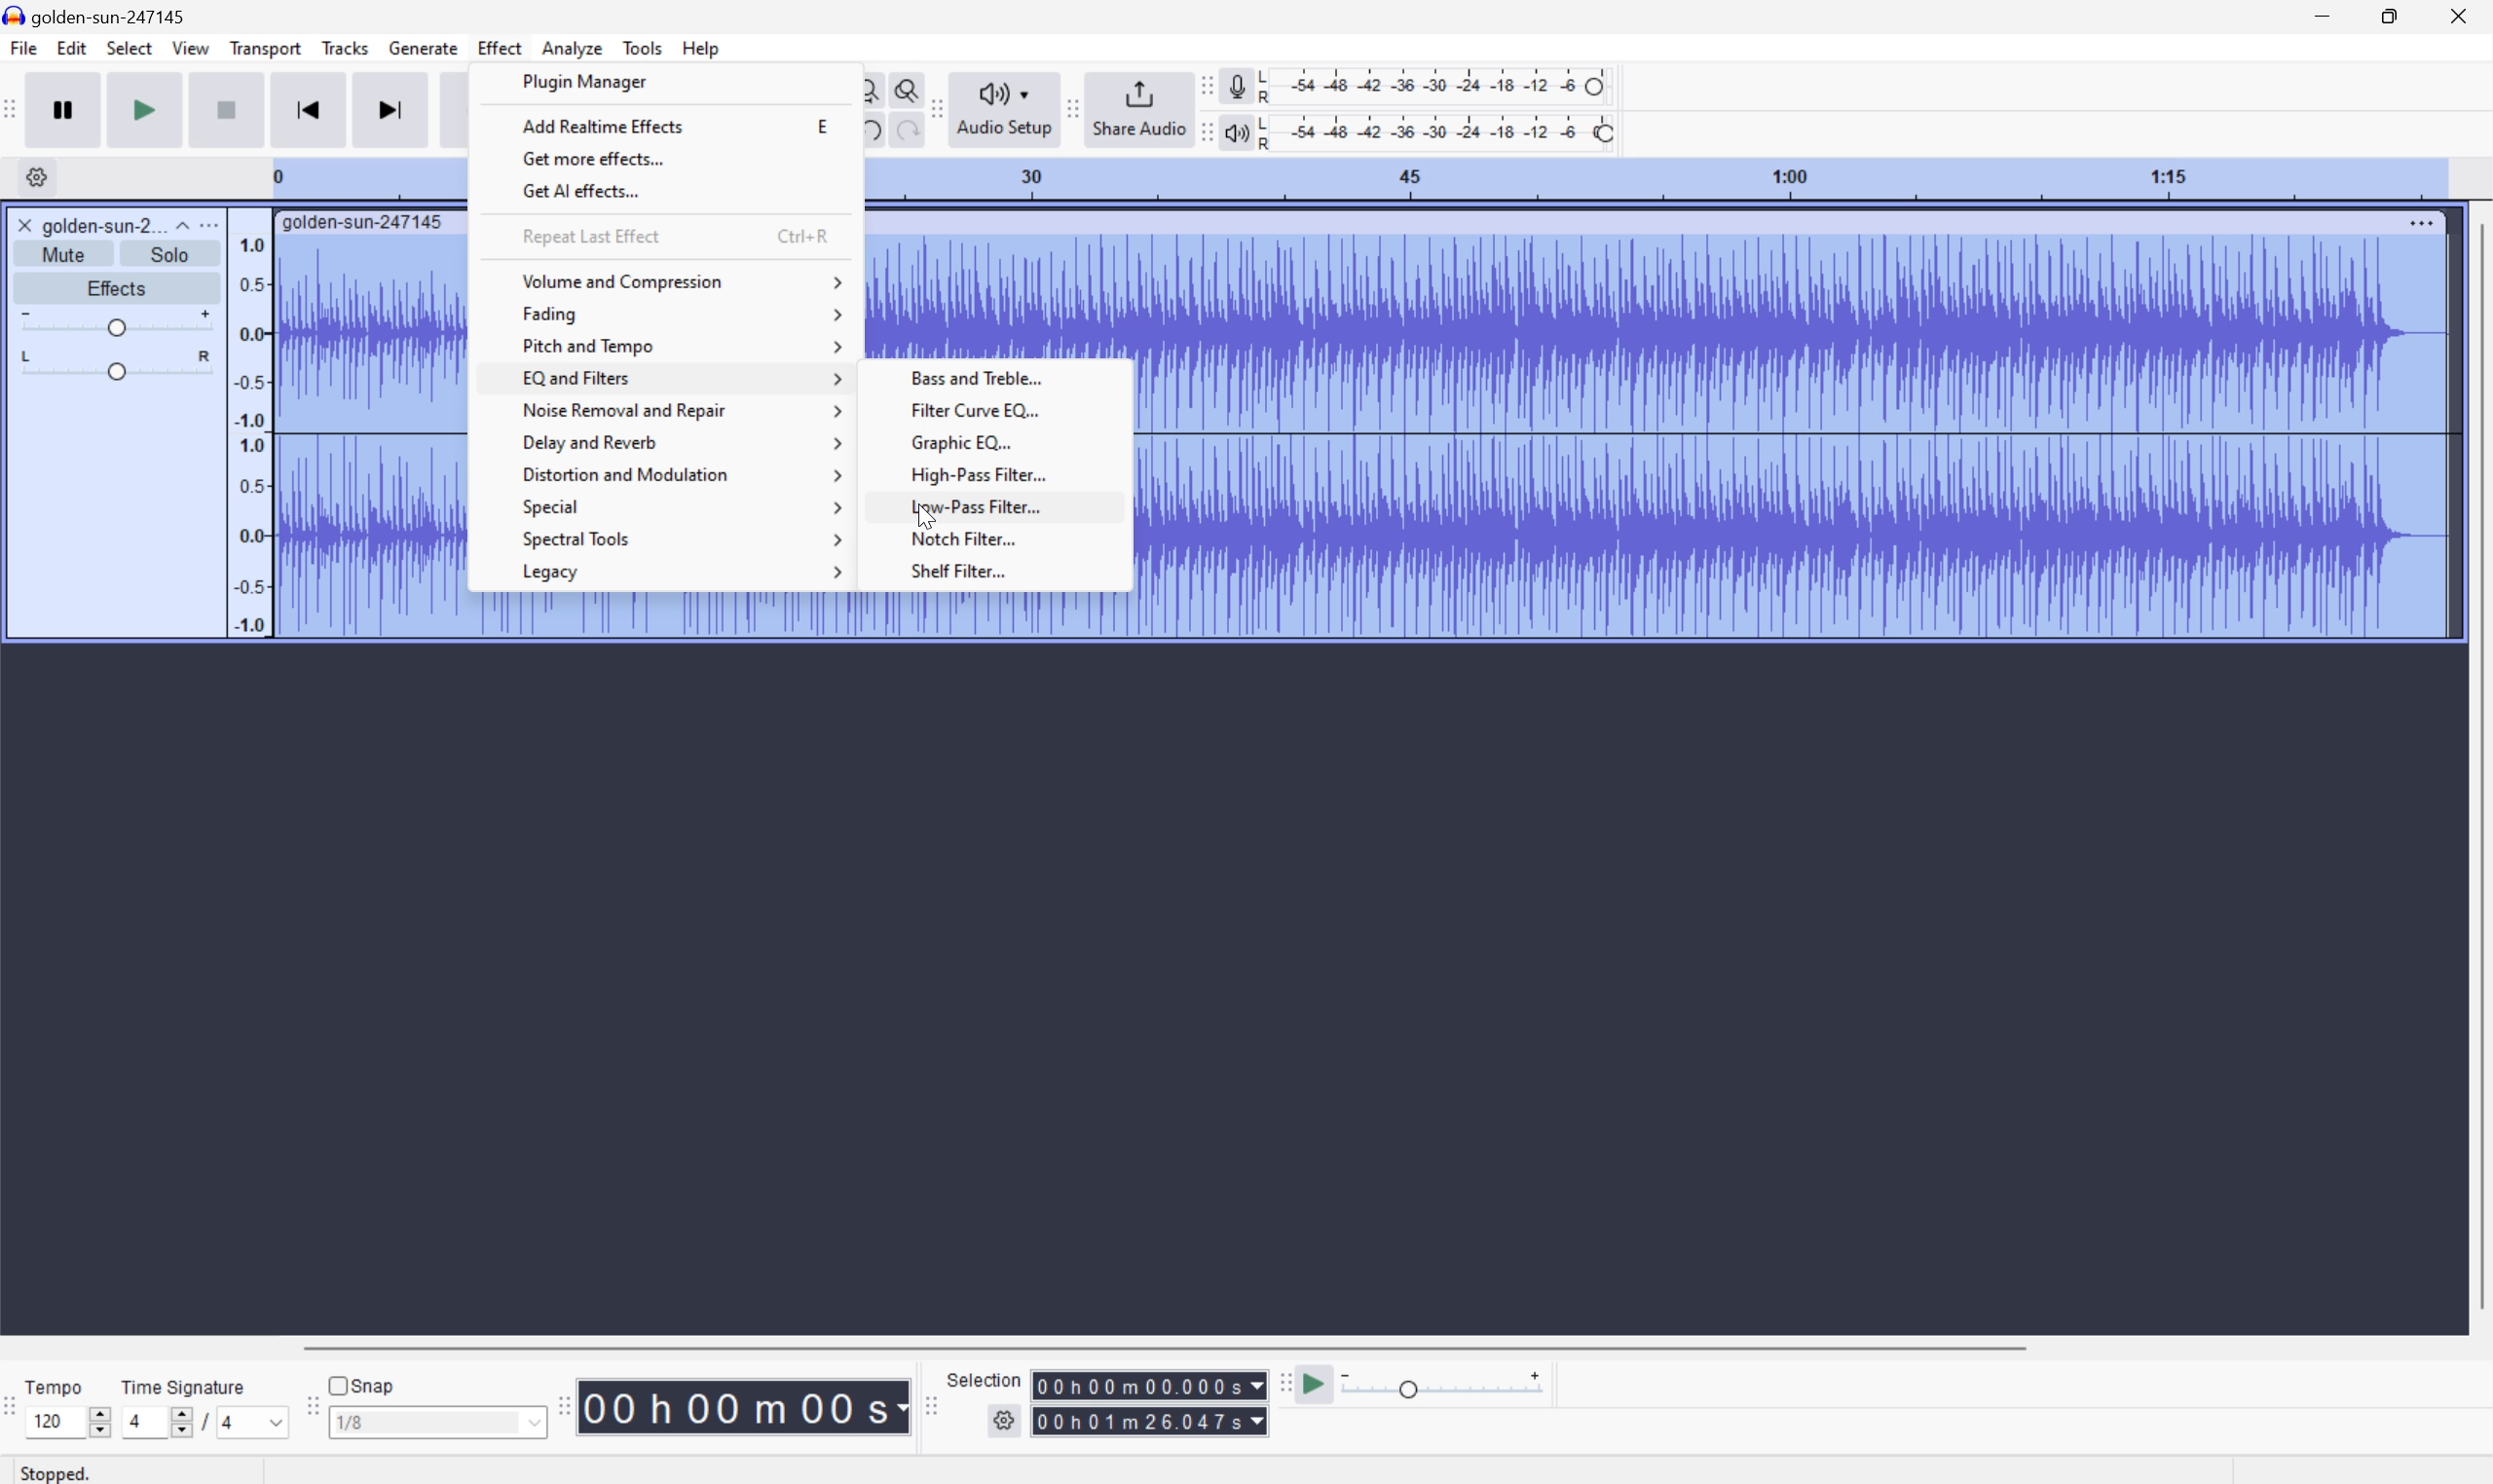  I want to click on Restore Down, so click(2389, 18).